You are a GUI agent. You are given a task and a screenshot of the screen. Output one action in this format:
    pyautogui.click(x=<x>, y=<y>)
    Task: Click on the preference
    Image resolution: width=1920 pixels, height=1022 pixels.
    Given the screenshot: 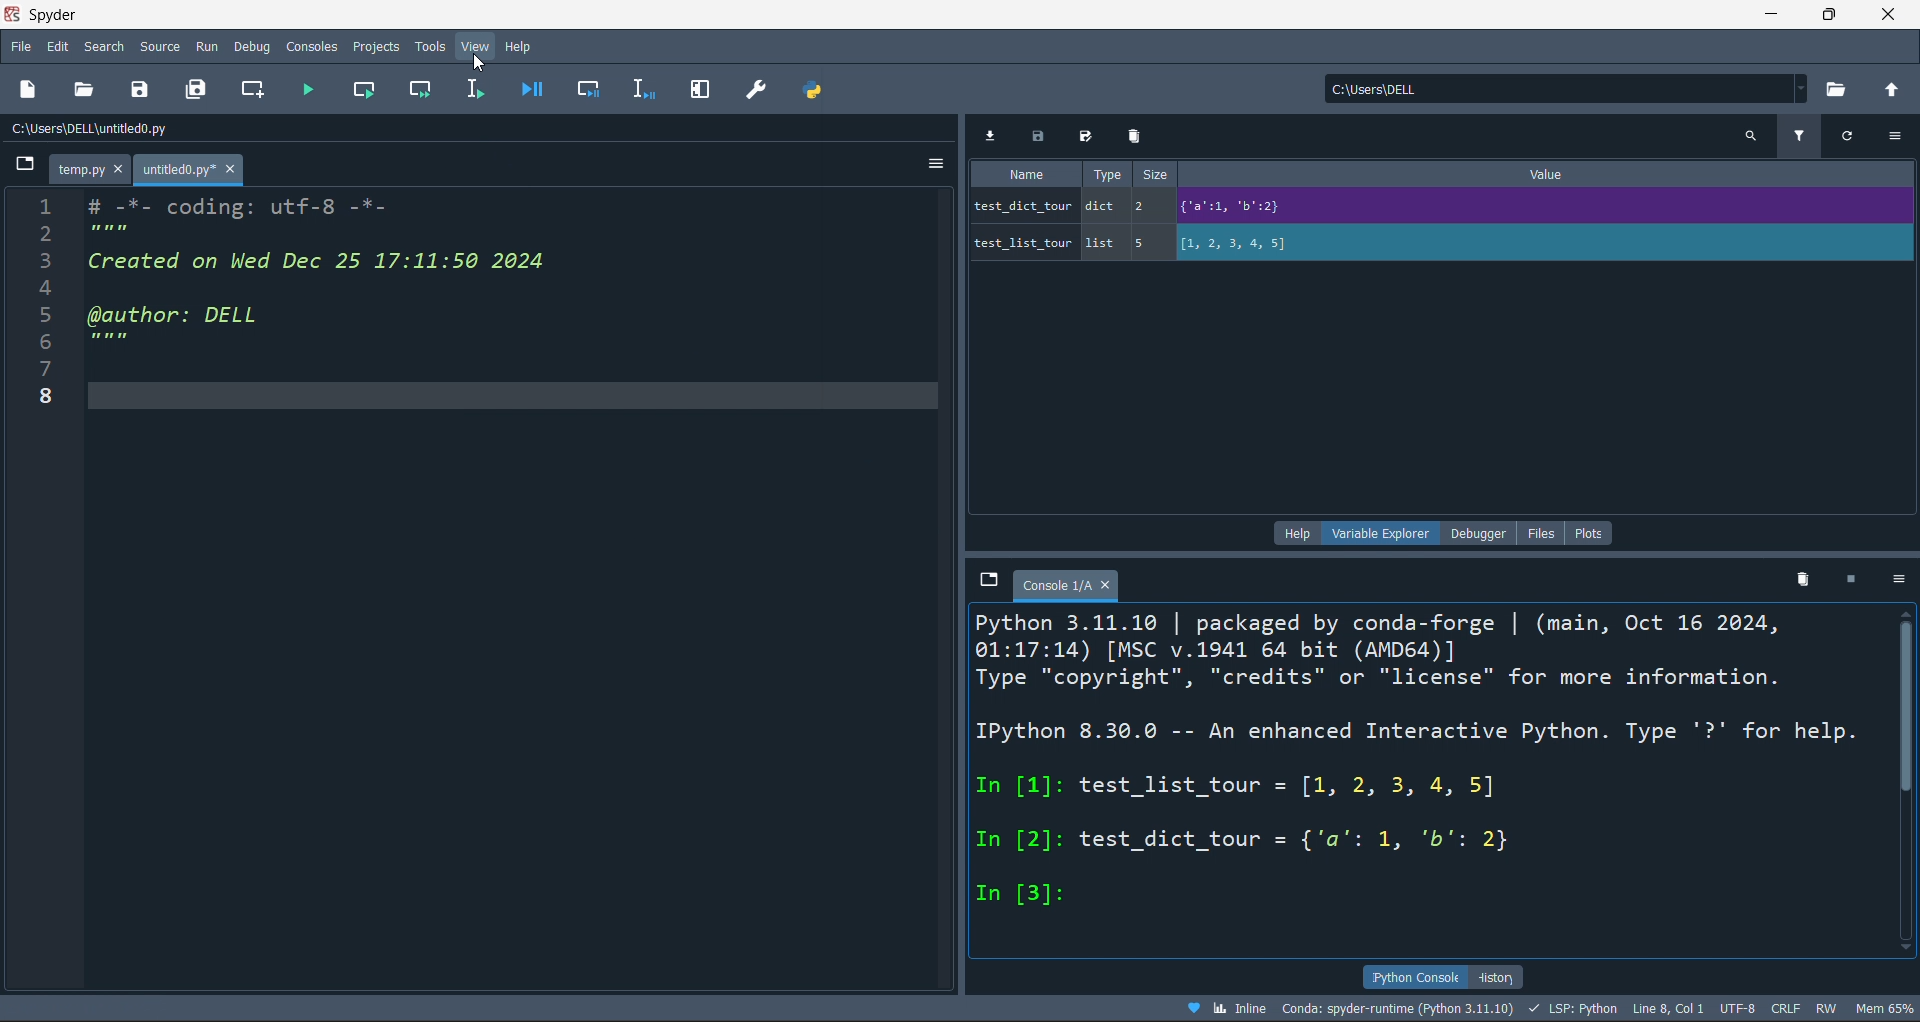 What is the action you would take?
    pyautogui.click(x=754, y=91)
    